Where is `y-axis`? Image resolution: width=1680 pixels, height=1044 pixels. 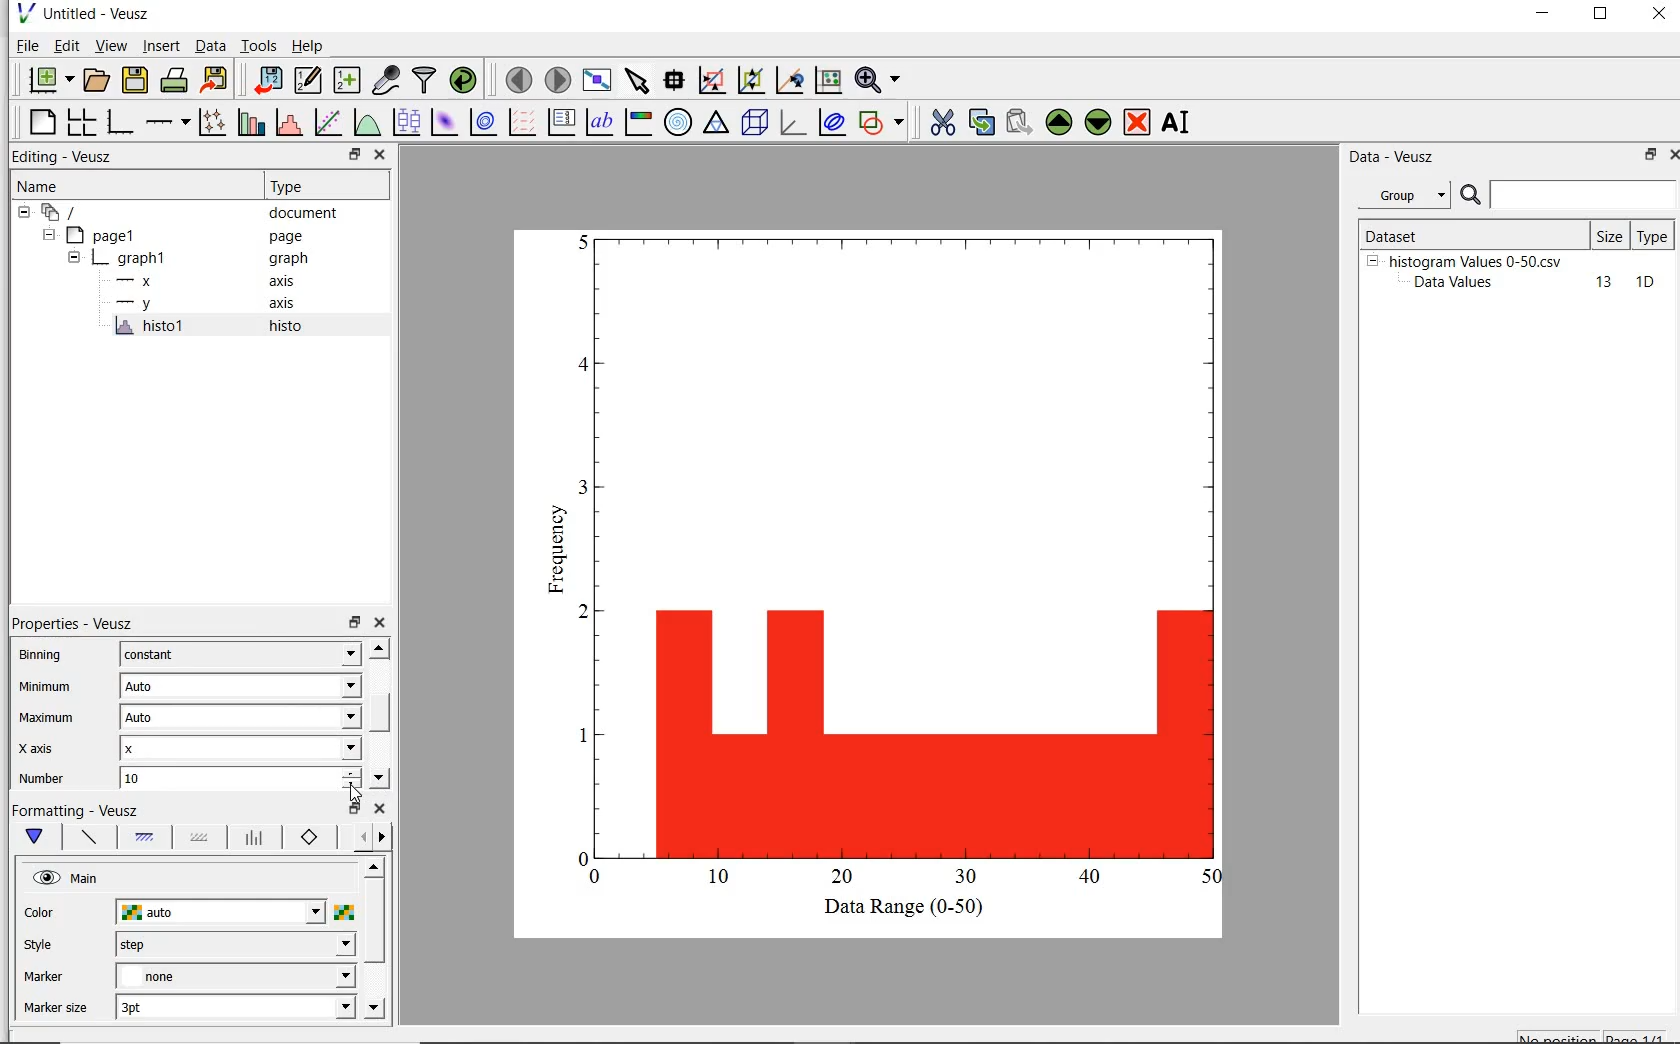 y-axis is located at coordinates (138, 304).